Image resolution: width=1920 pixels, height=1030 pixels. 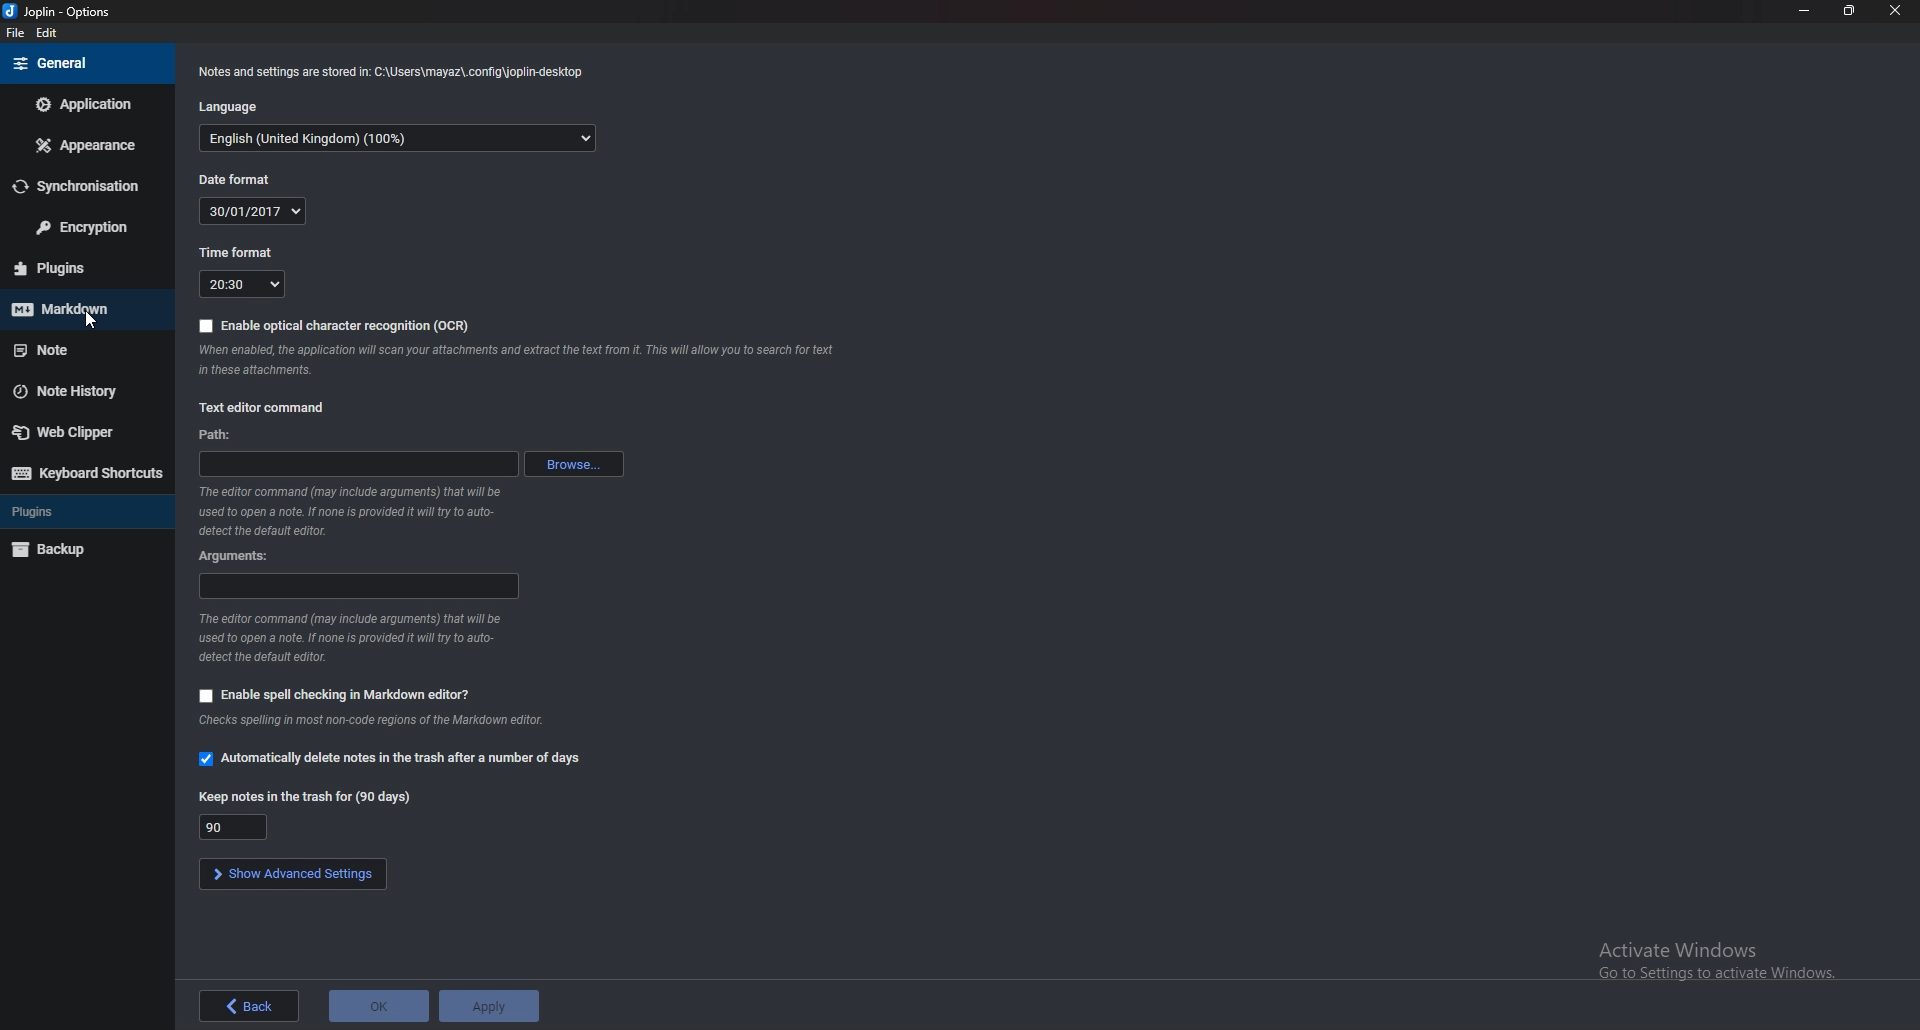 What do you see at coordinates (250, 1006) in the screenshot?
I see `back` at bounding box center [250, 1006].